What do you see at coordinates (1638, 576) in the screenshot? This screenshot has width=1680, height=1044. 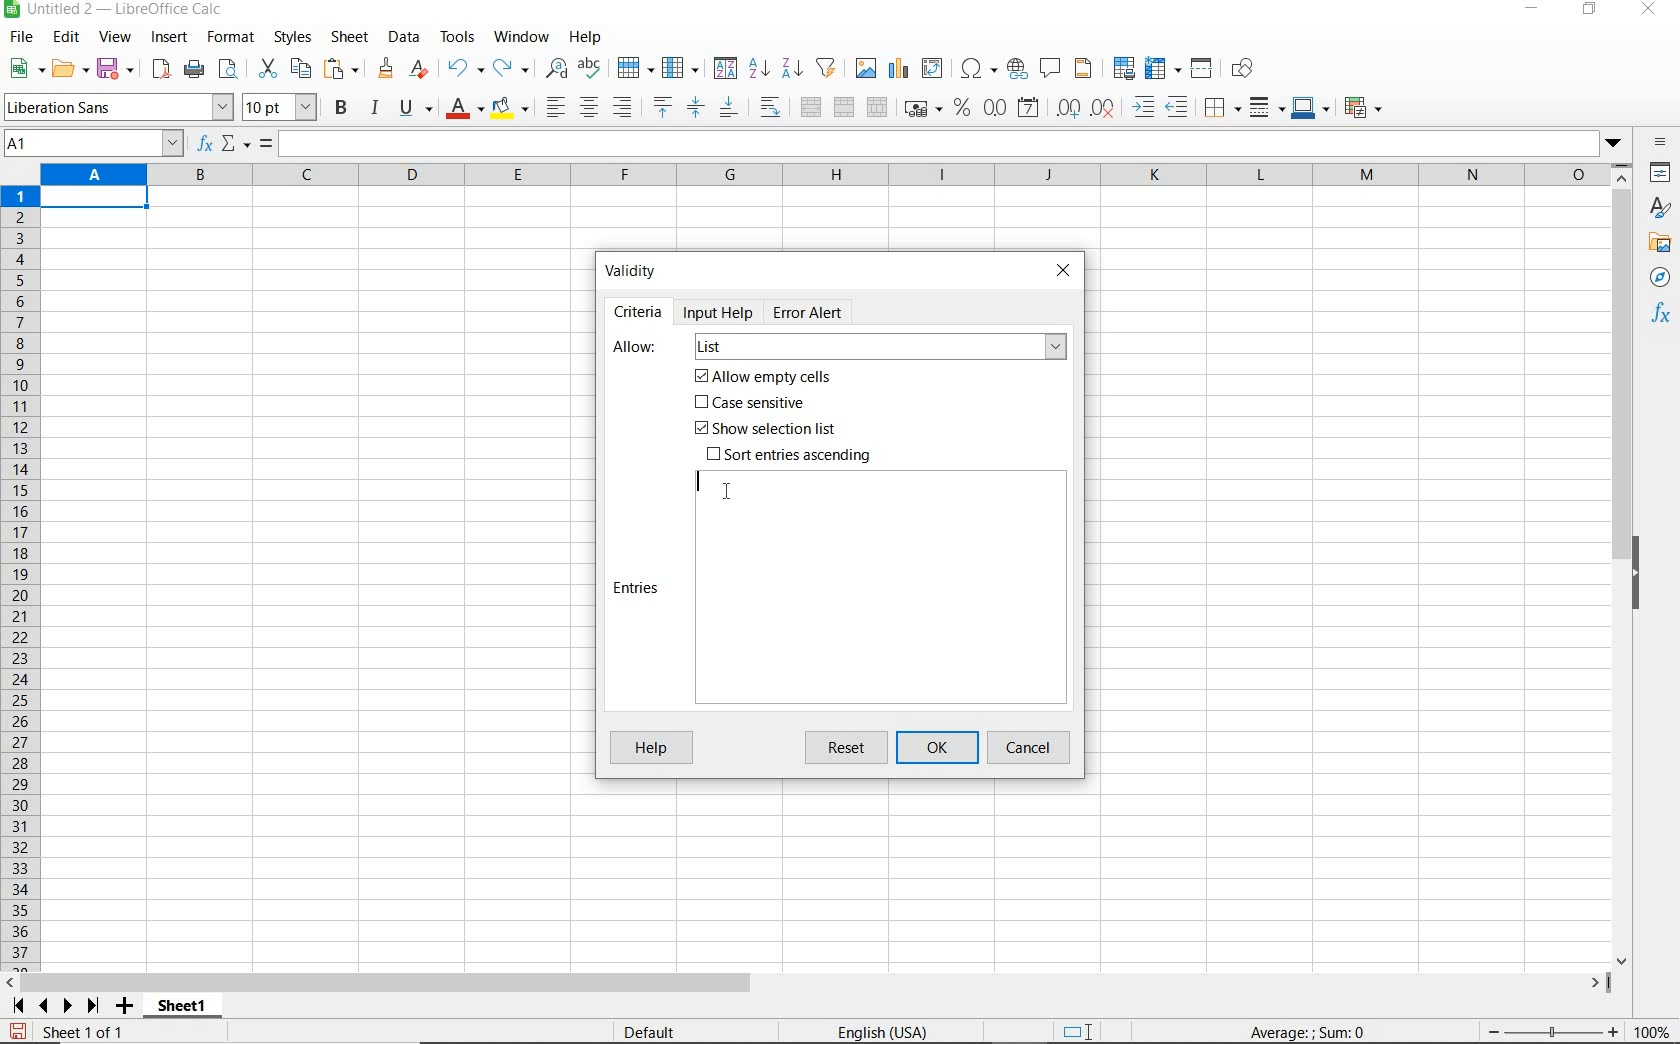 I see `hide` at bounding box center [1638, 576].